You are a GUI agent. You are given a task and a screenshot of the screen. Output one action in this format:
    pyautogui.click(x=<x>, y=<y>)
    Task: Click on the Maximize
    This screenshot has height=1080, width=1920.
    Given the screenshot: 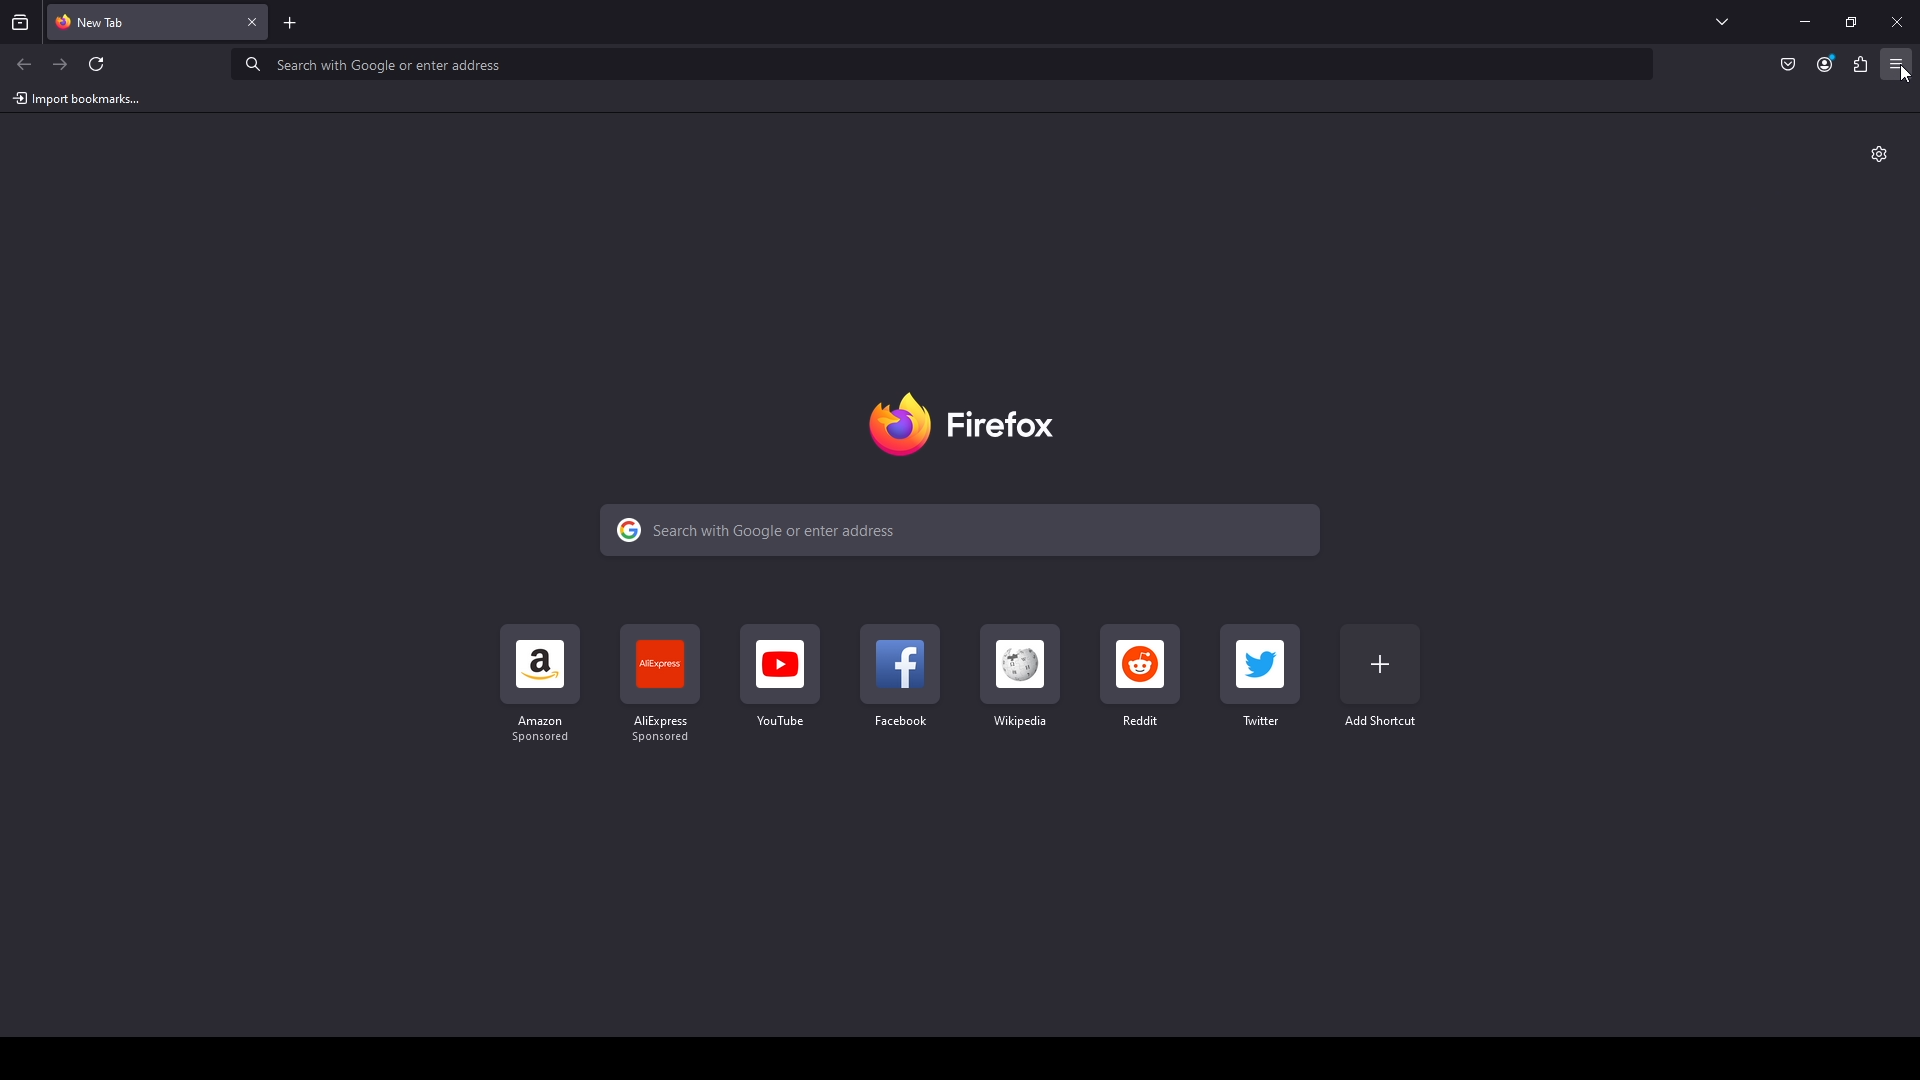 What is the action you would take?
    pyautogui.click(x=1851, y=24)
    